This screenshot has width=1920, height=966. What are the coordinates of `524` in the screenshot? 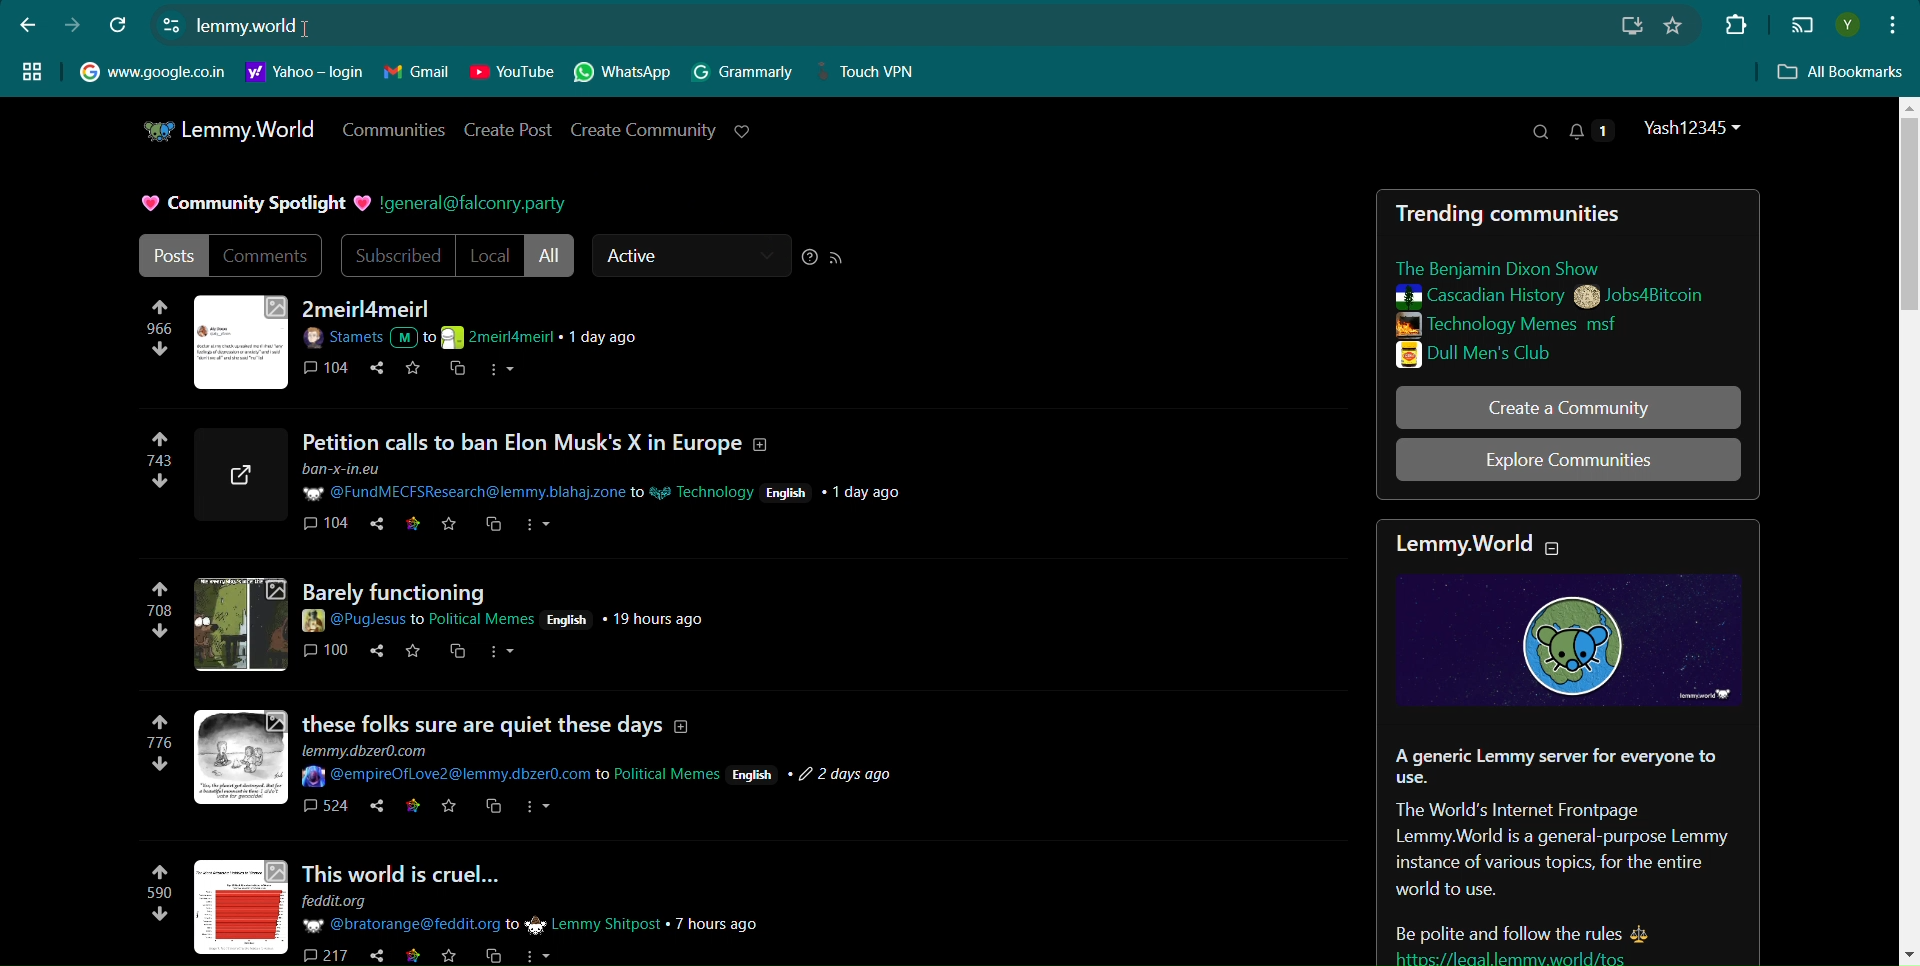 It's located at (324, 811).